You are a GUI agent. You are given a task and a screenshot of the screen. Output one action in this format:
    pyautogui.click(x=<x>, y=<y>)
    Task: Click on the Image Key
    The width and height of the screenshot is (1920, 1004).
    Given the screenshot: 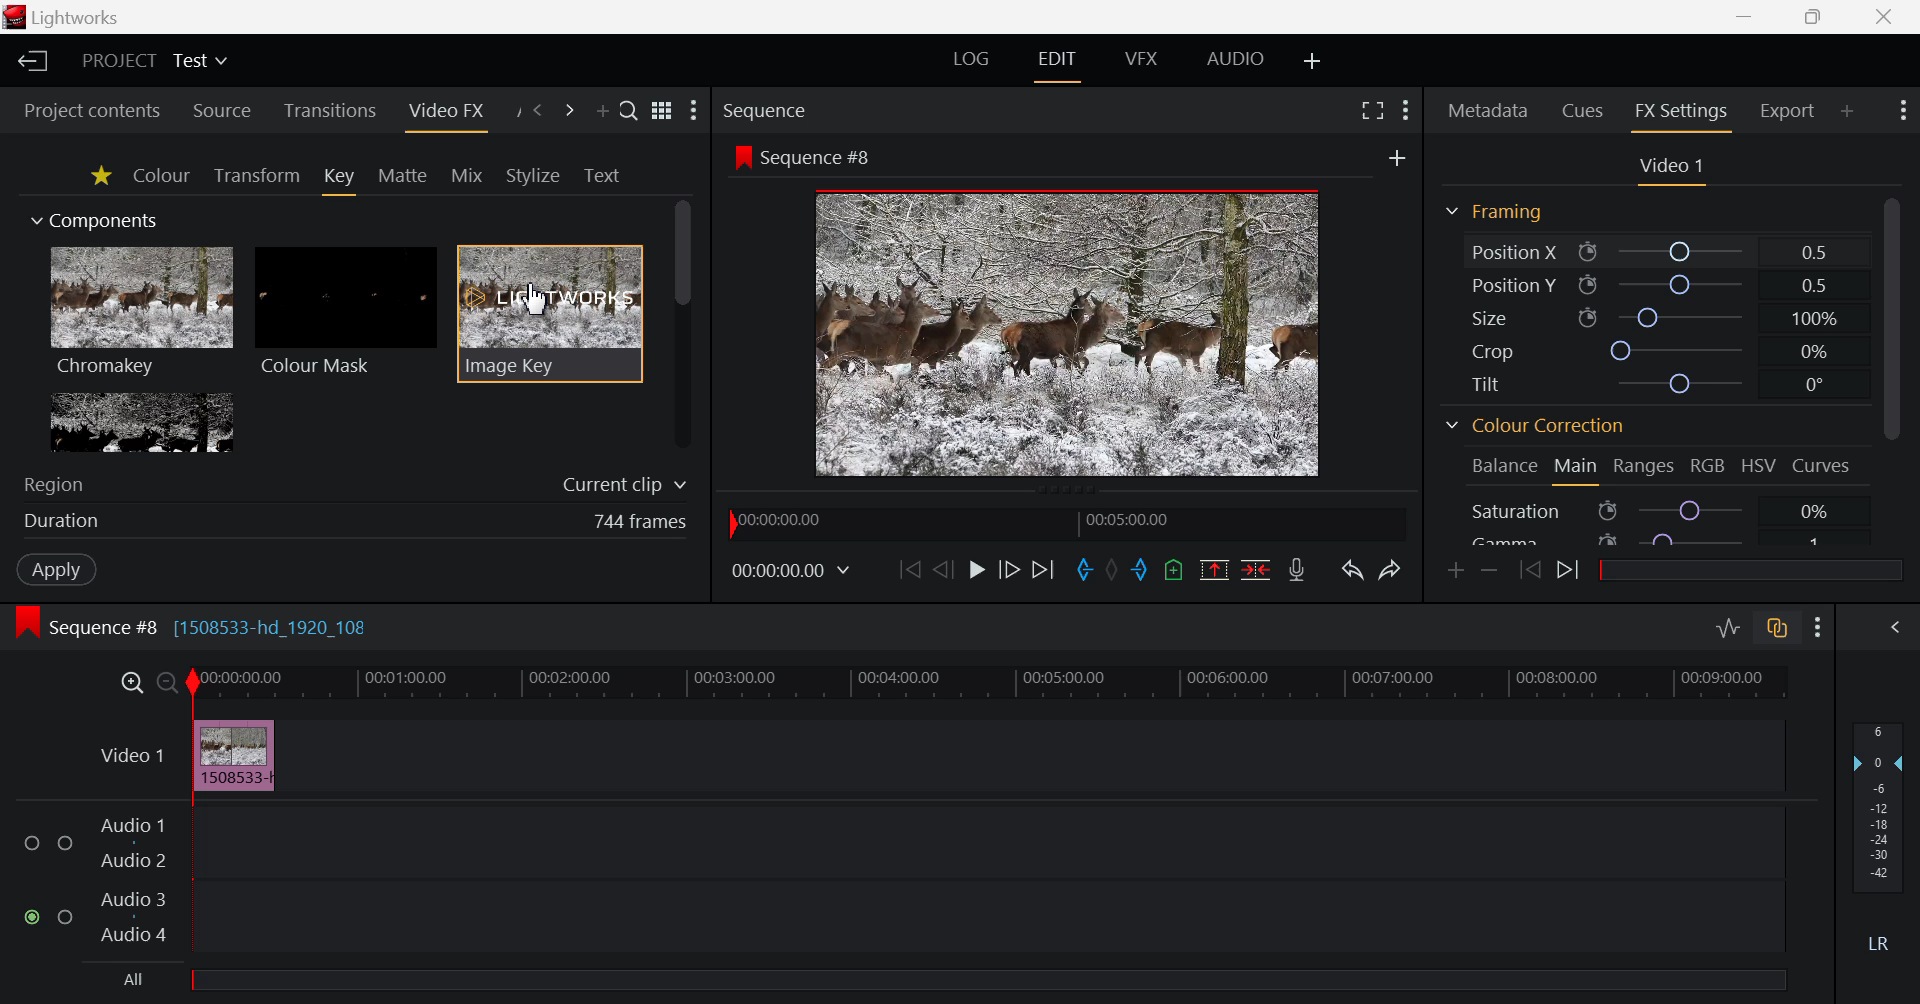 What is the action you would take?
    pyautogui.click(x=550, y=313)
    